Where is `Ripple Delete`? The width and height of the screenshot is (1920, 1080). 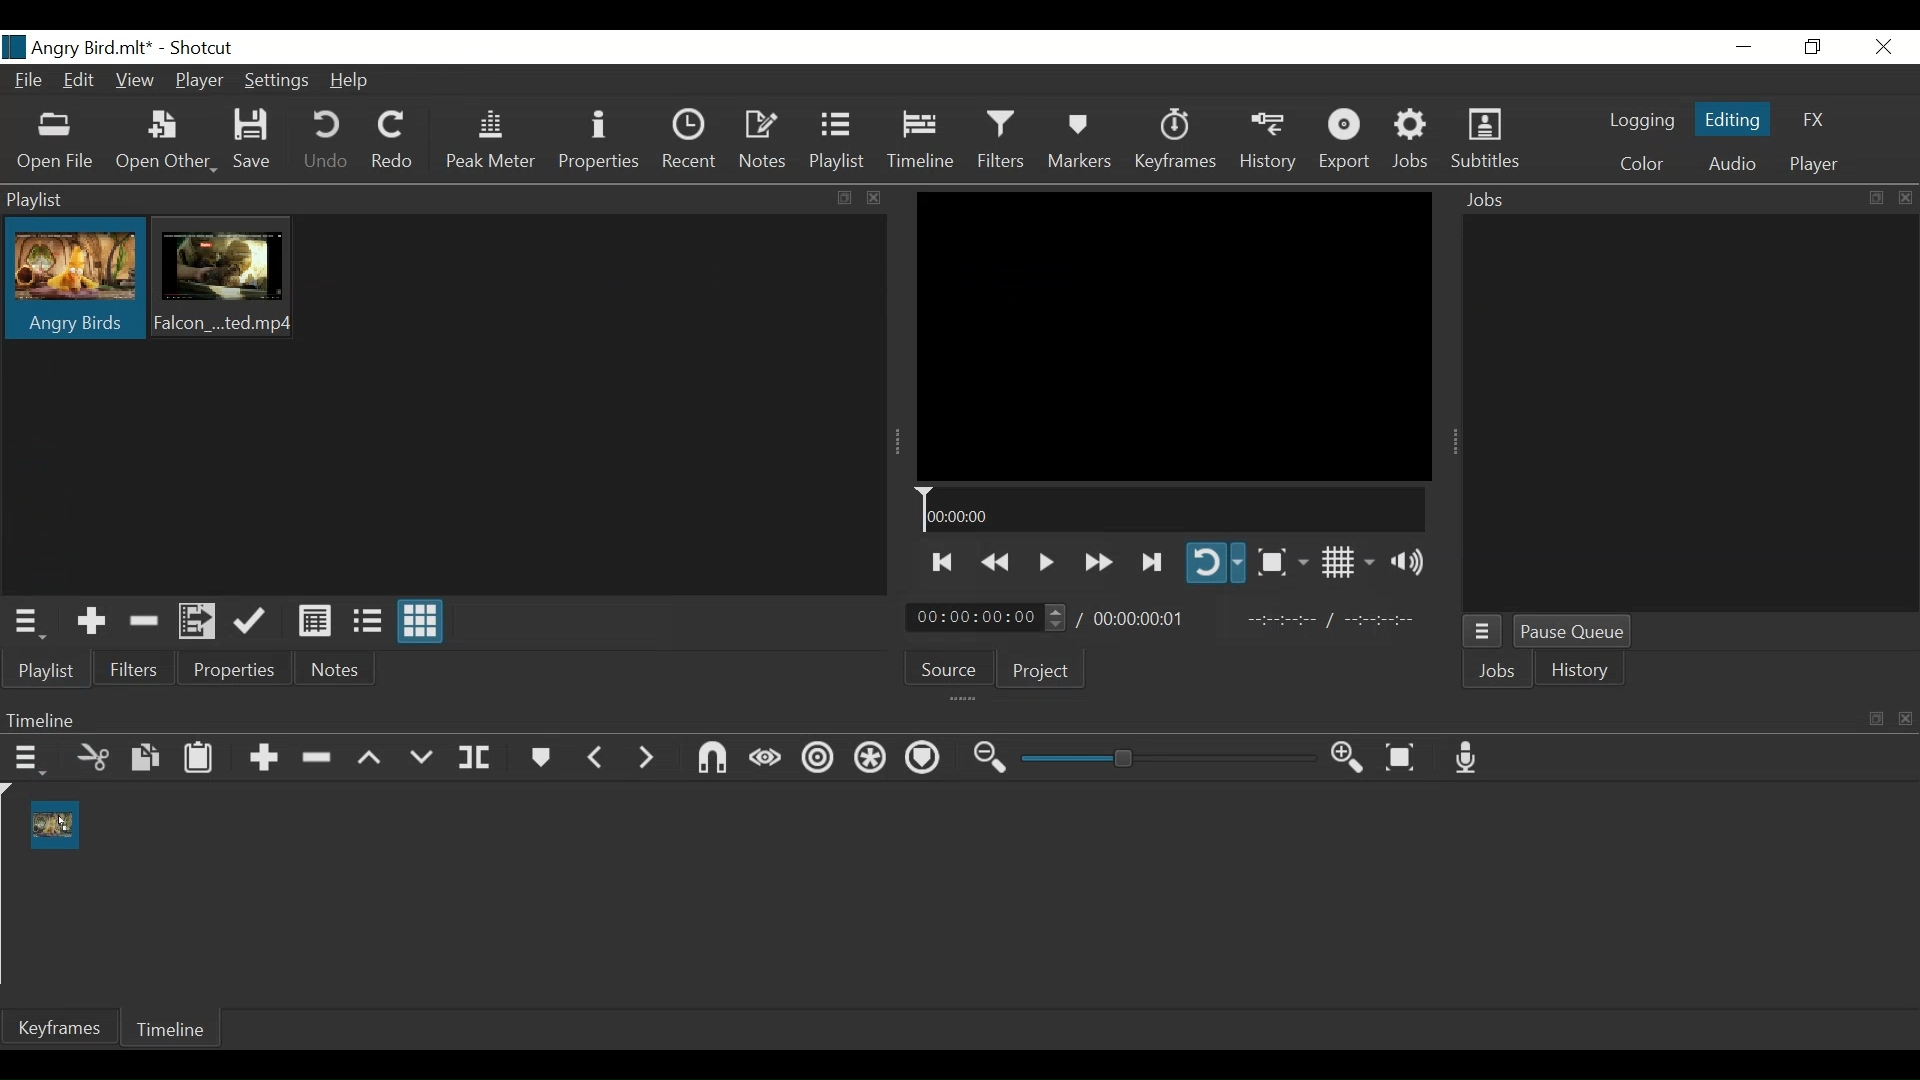
Ripple Delete is located at coordinates (319, 755).